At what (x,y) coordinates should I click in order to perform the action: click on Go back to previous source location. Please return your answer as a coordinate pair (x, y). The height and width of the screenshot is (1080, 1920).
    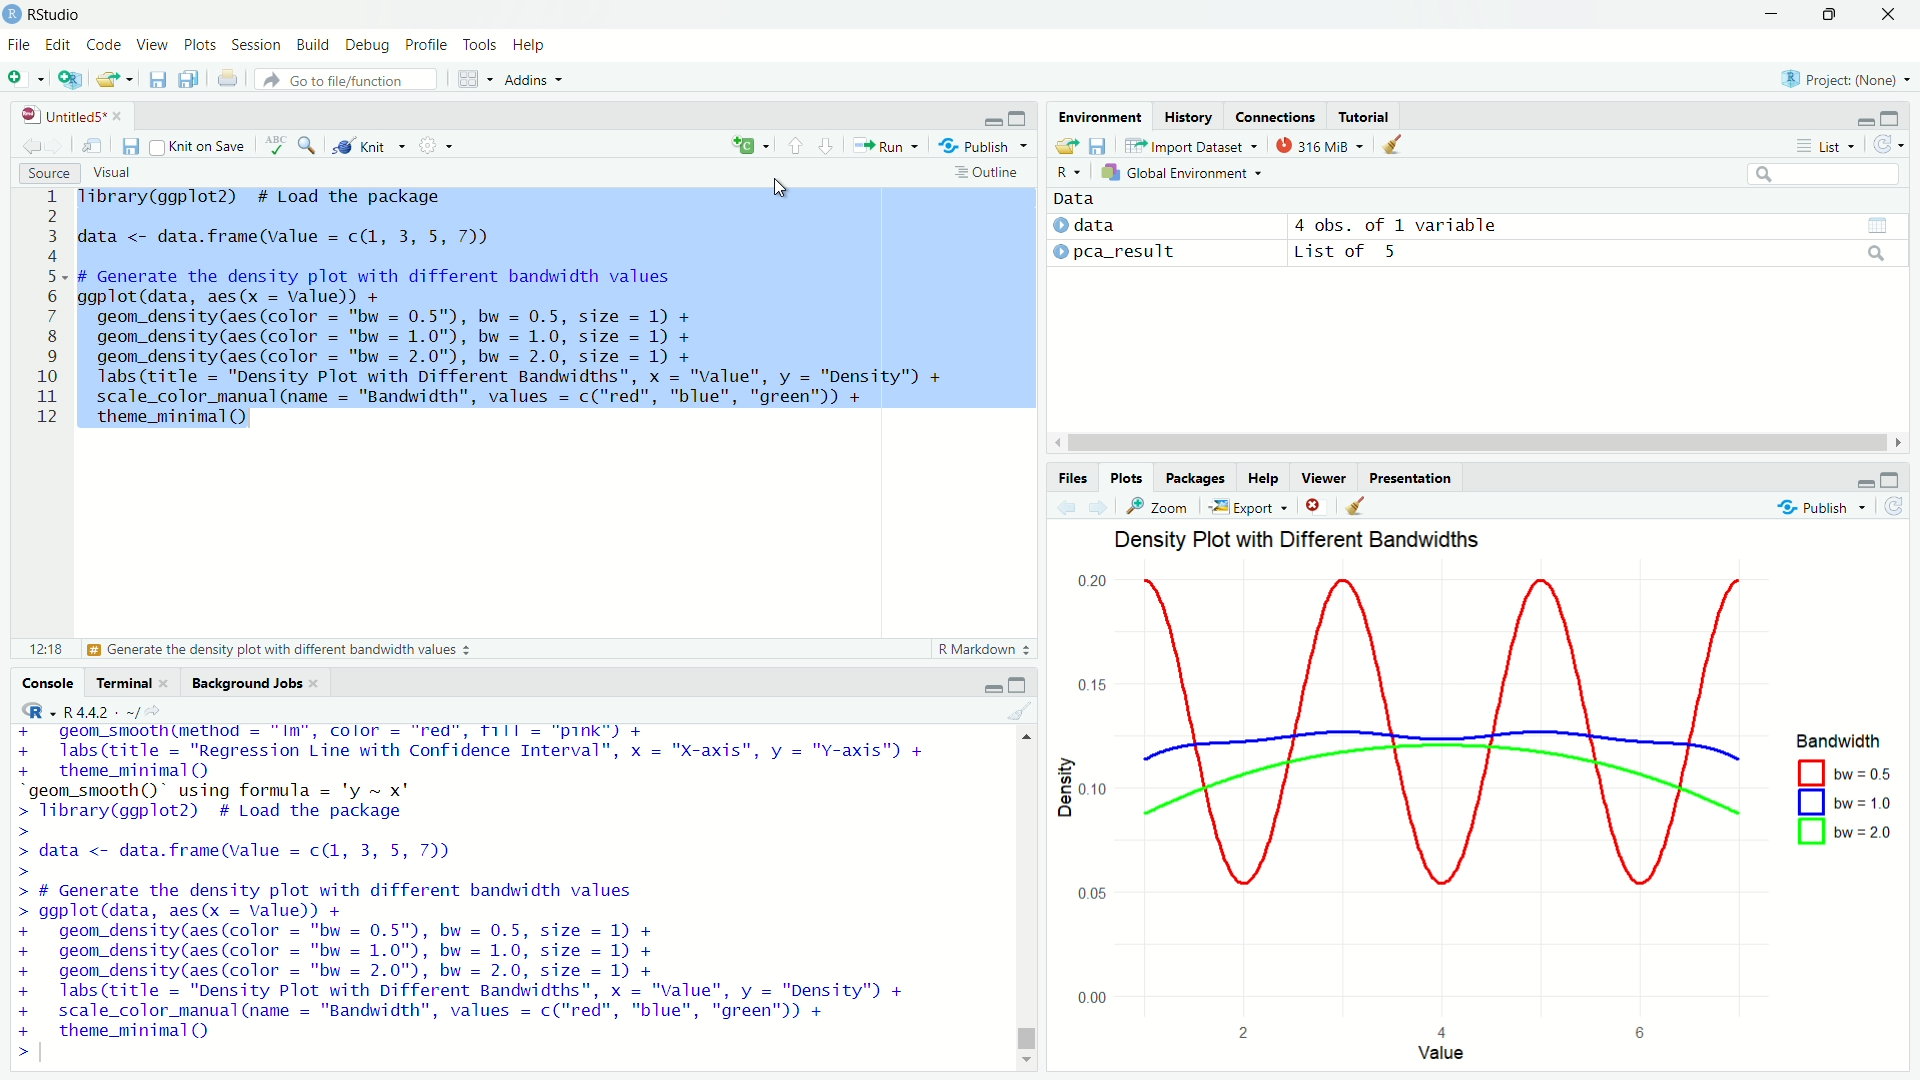
    Looking at the image, I should click on (28, 144).